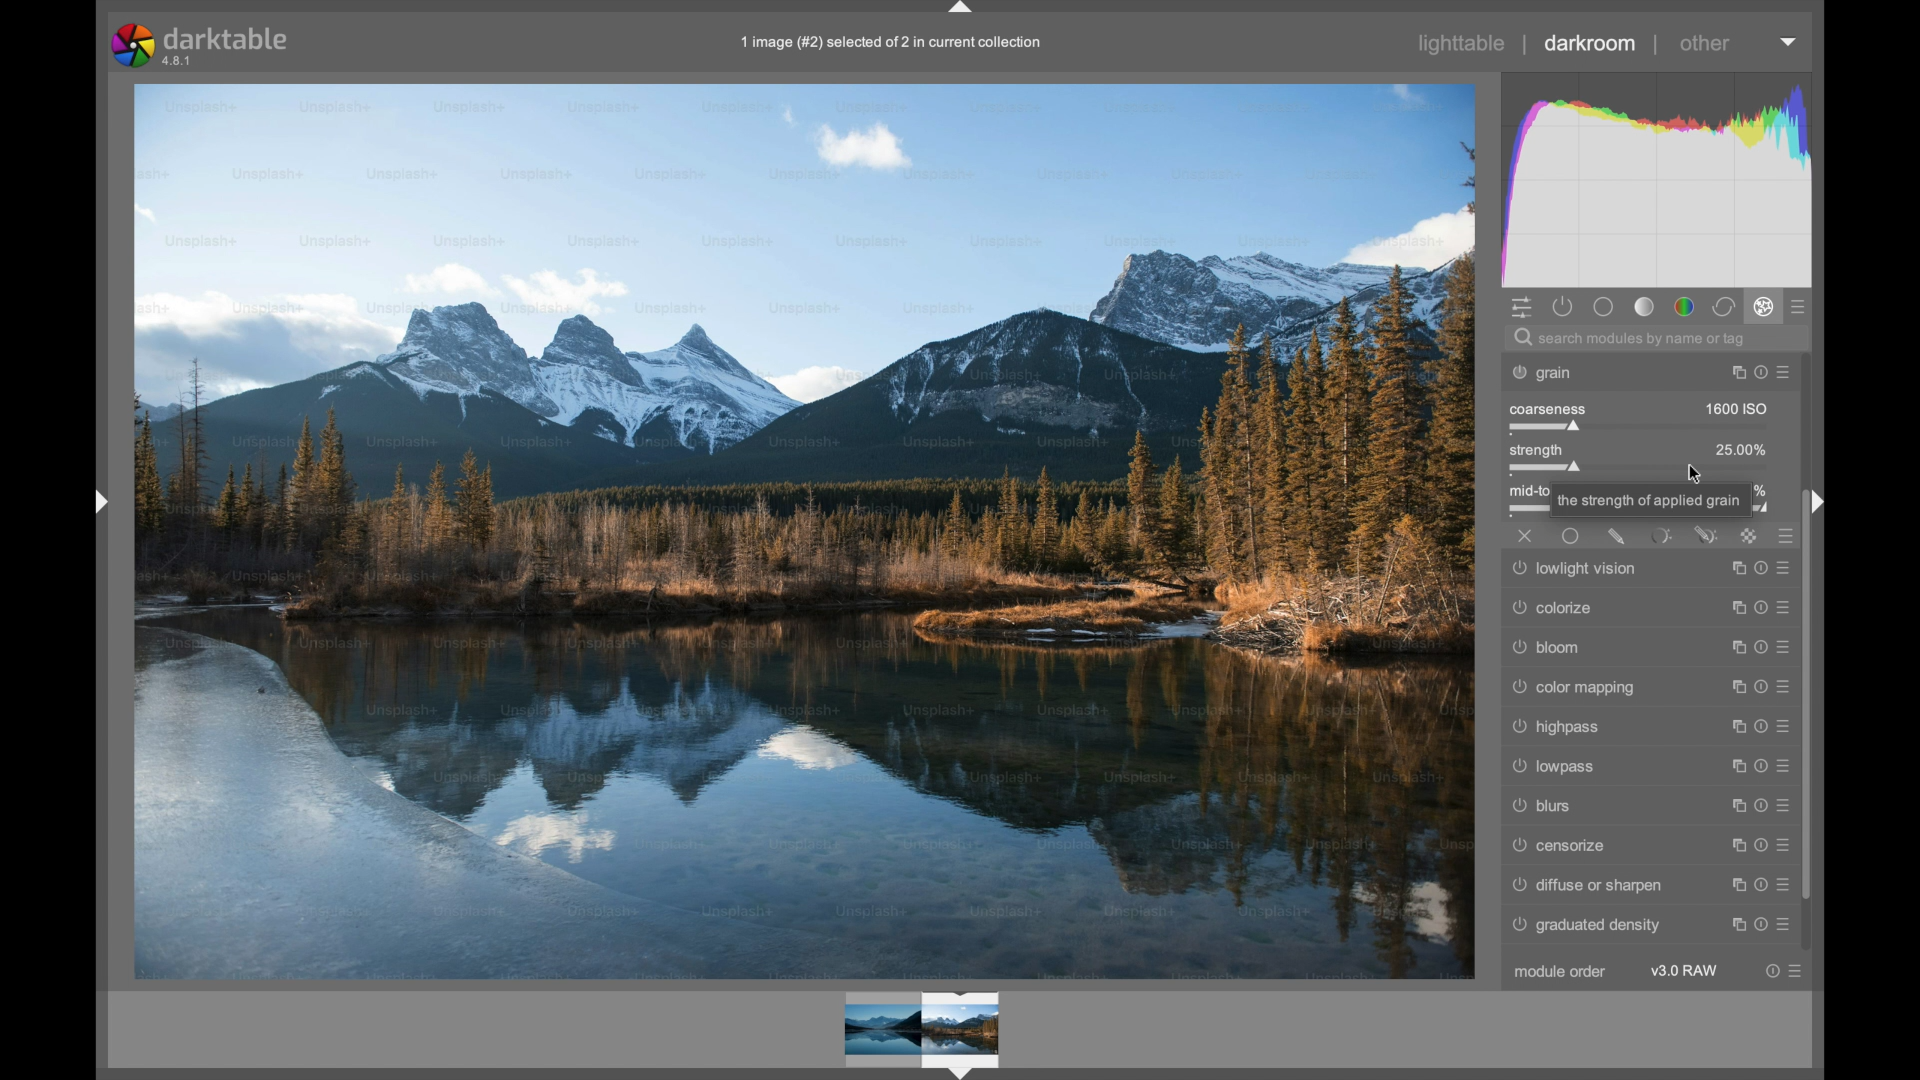 Image resolution: width=1920 pixels, height=1080 pixels. I want to click on quick access panel, so click(1522, 308).